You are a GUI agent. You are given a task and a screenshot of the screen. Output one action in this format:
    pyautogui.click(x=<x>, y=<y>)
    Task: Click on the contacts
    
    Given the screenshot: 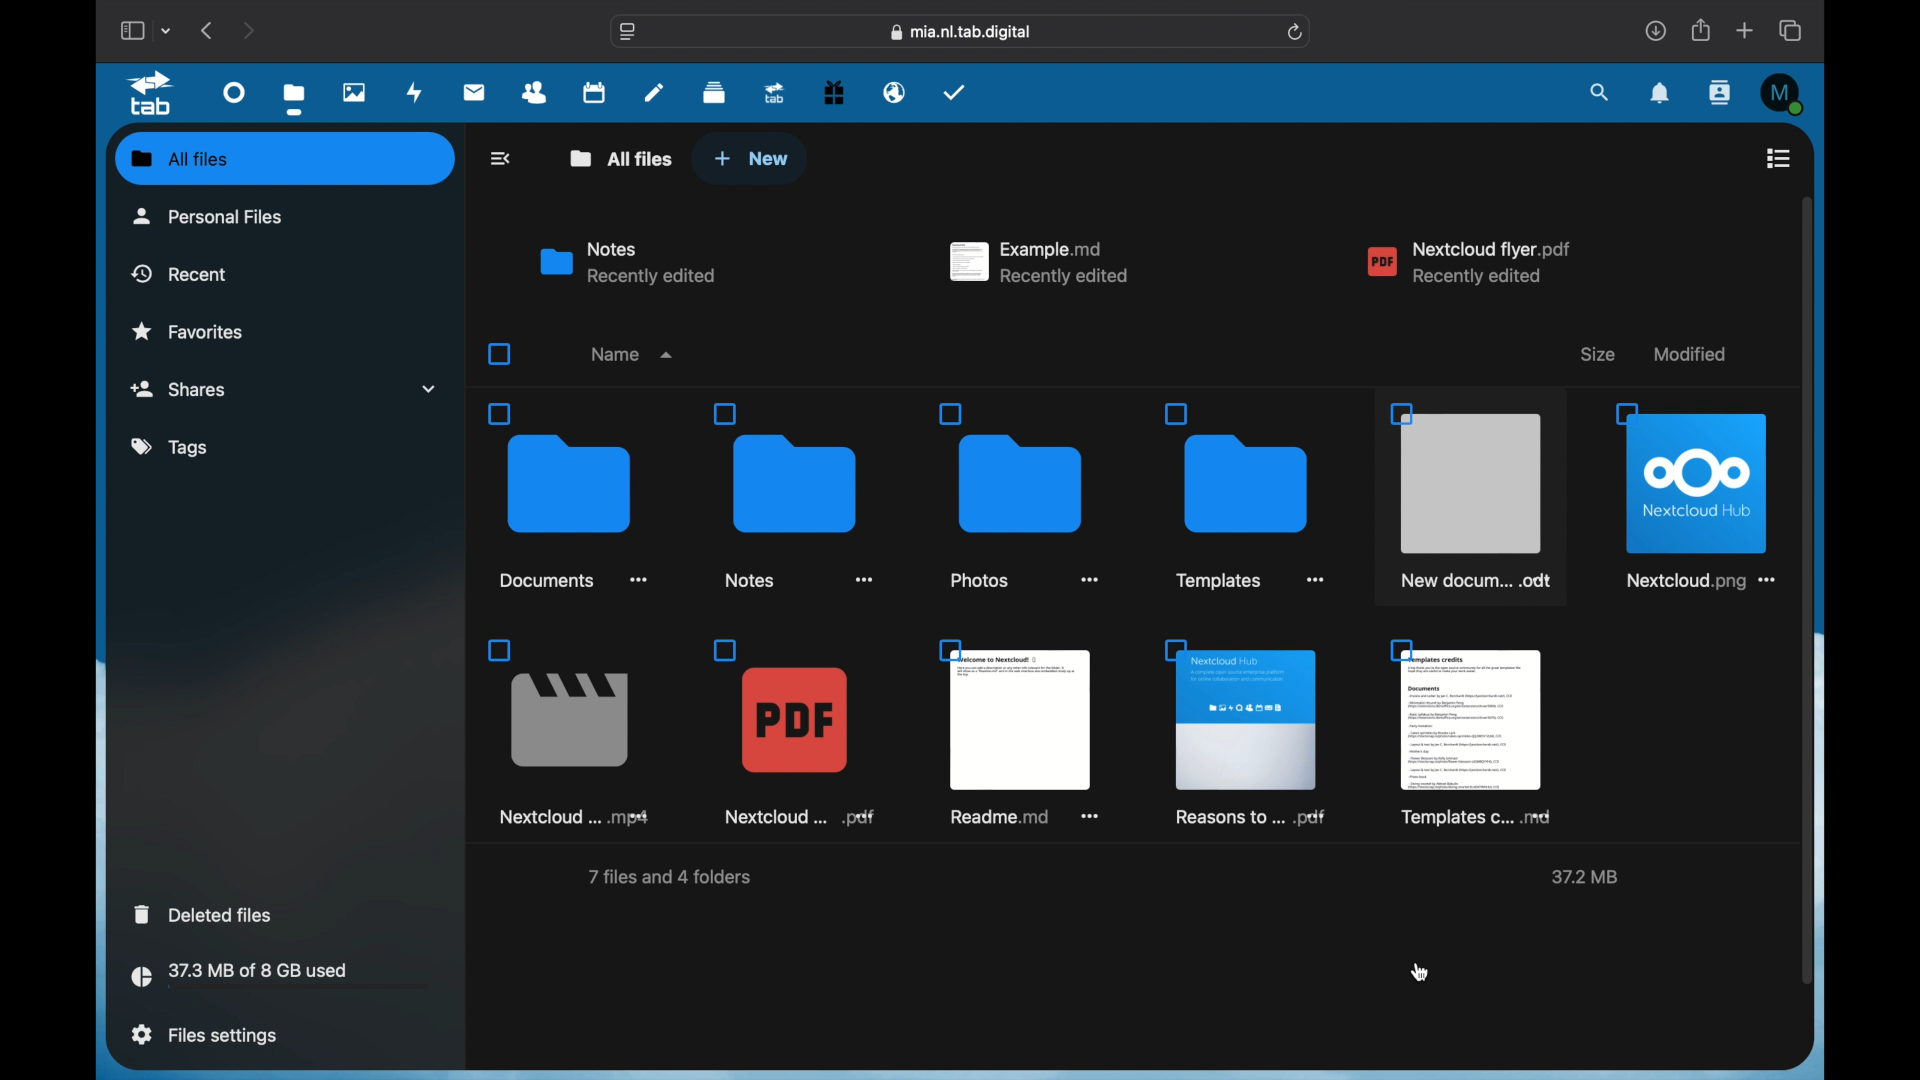 What is the action you would take?
    pyautogui.click(x=535, y=93)
    